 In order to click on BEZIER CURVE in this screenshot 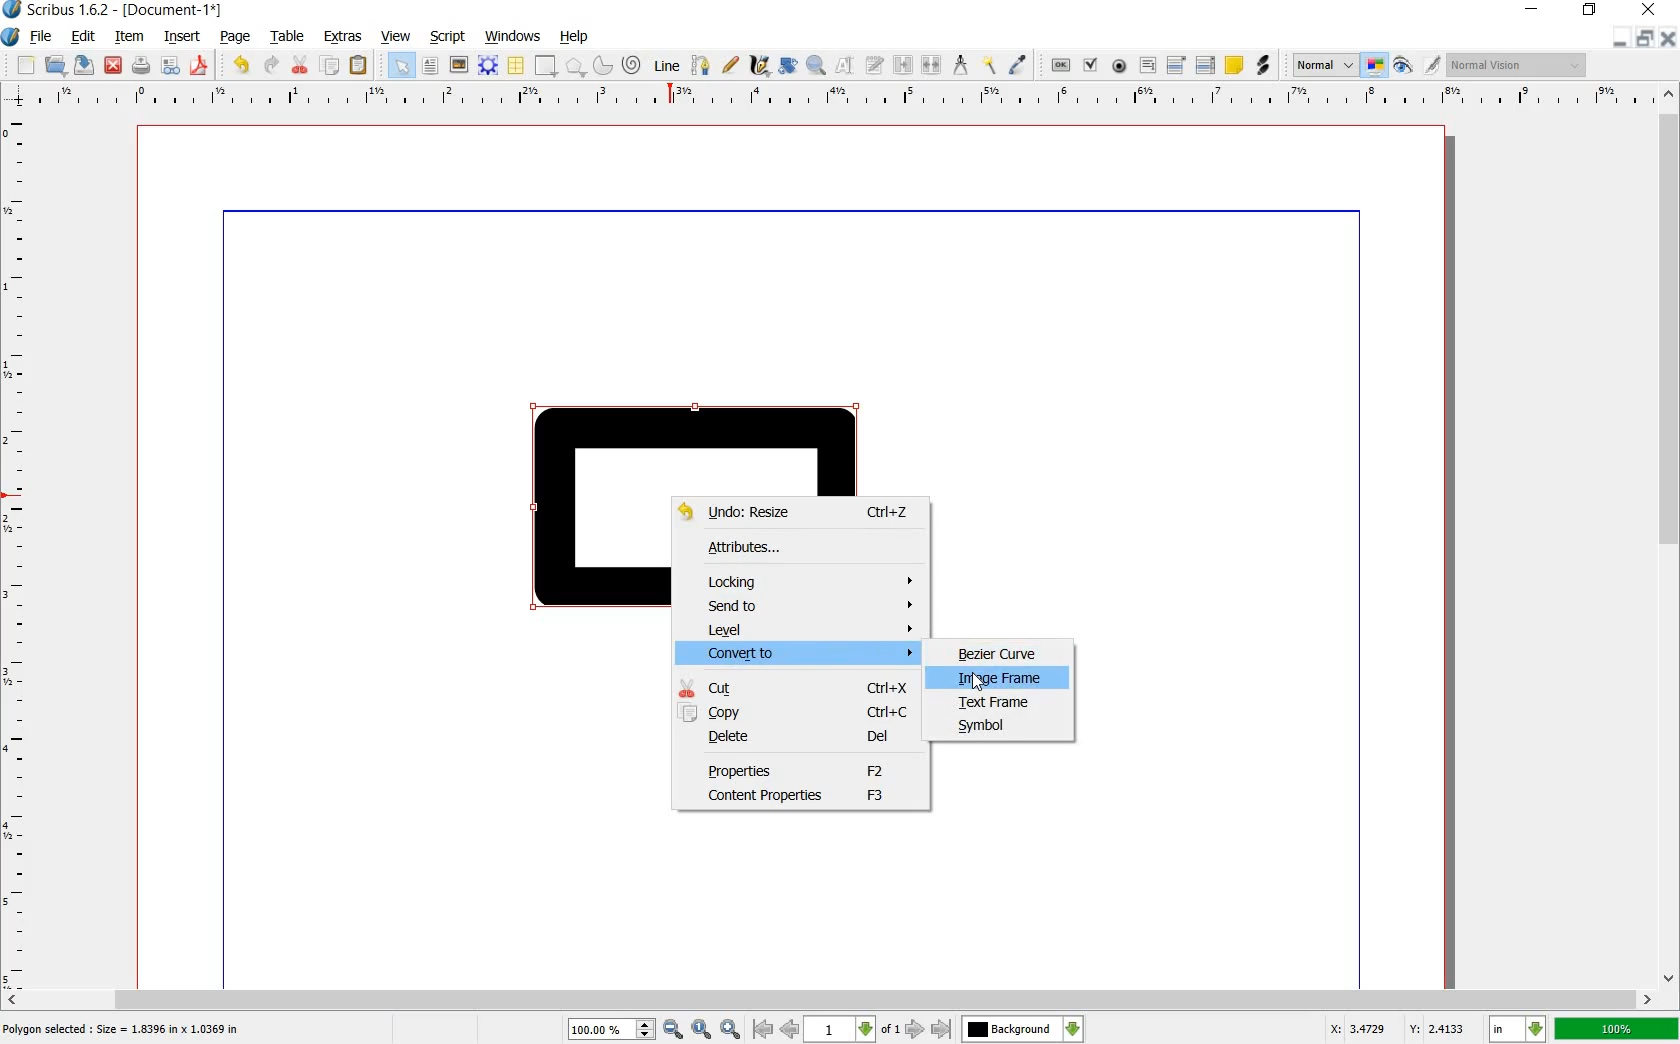, I will do `click(1002, 653)`.